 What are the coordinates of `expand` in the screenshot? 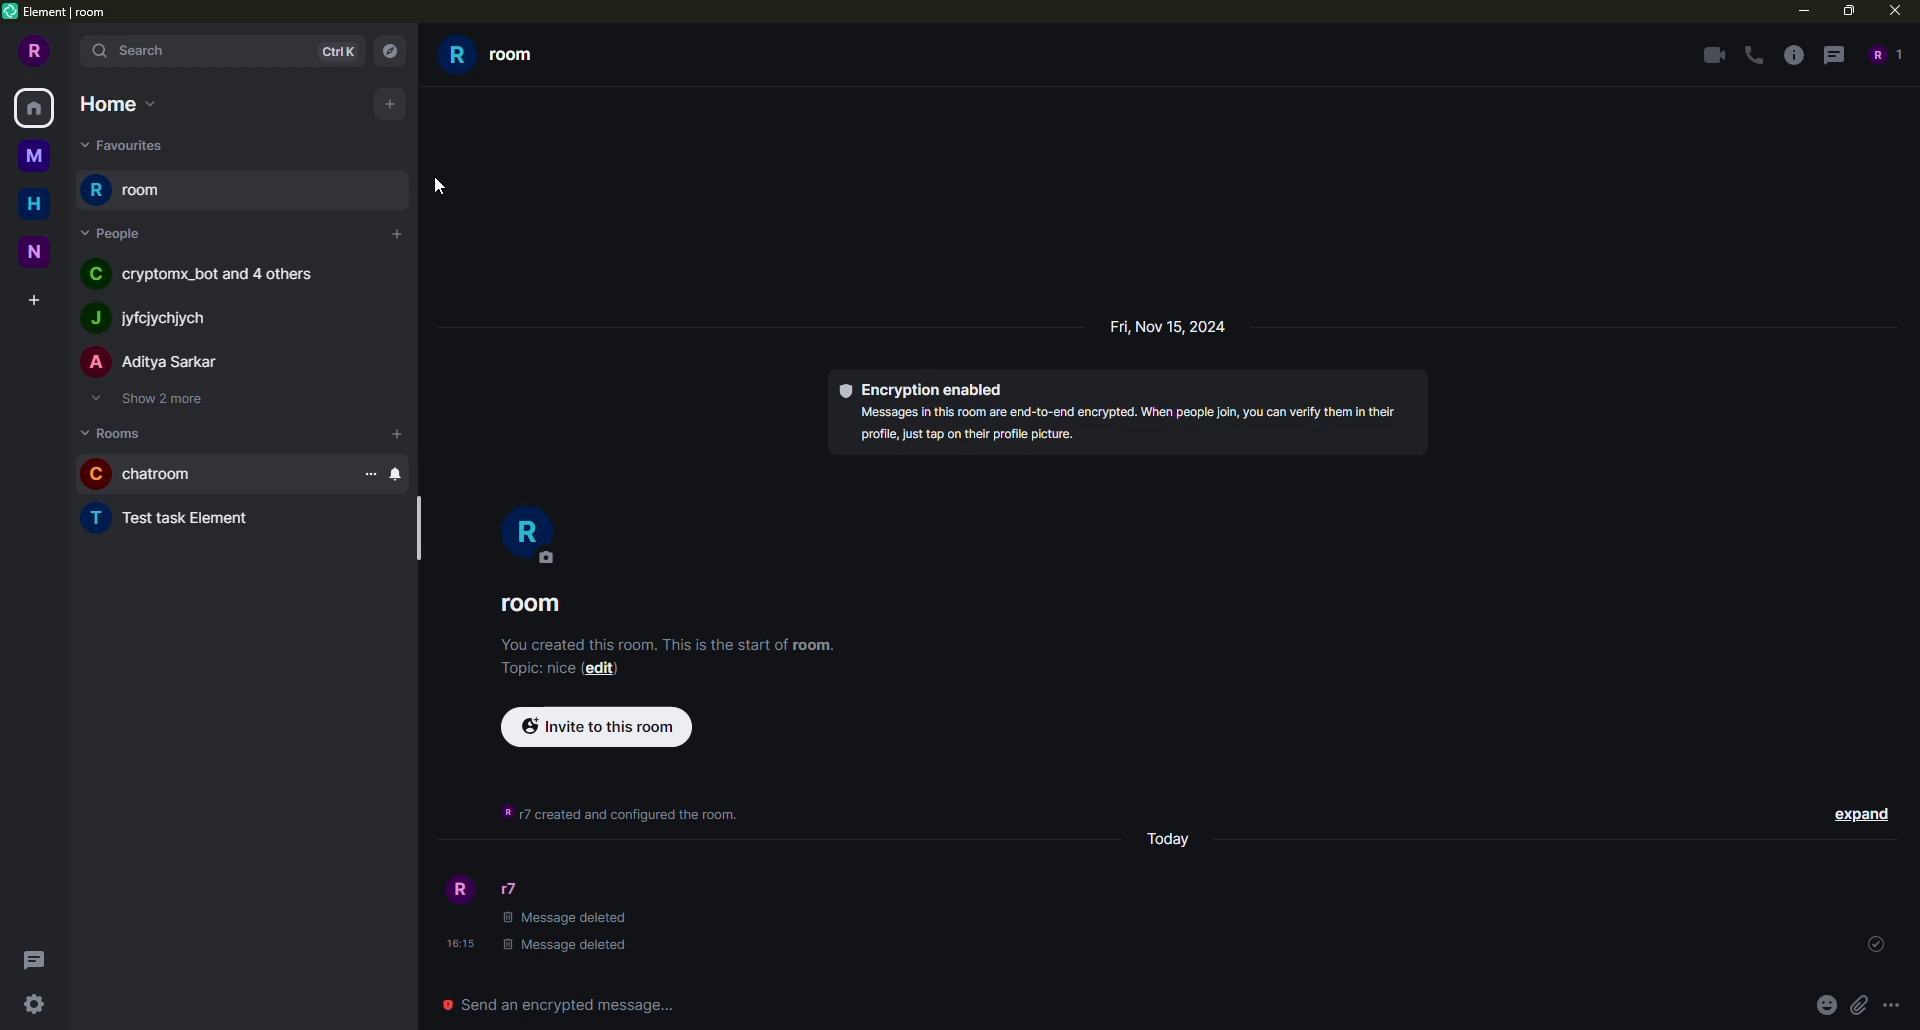 It's located at (1858, 813).